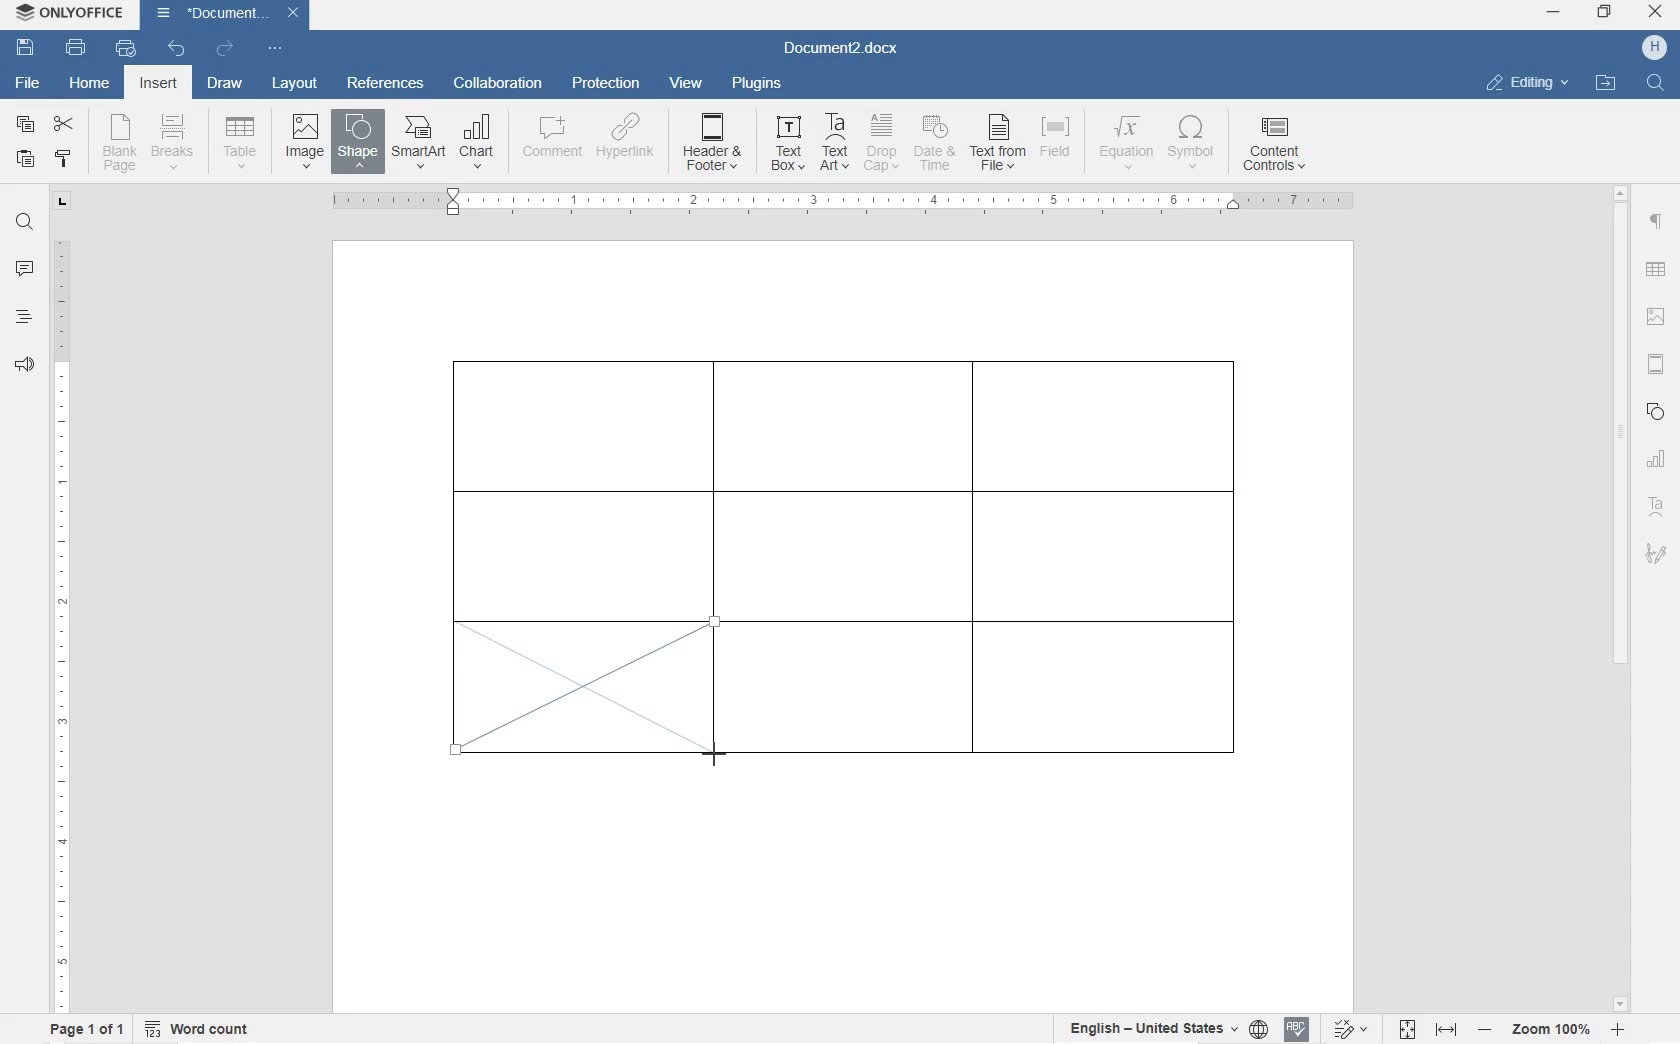 This screenshot has height=1044, width=1680. Describe the element at coordinates (26, 224) in the screenshot. I see `find` at that location.